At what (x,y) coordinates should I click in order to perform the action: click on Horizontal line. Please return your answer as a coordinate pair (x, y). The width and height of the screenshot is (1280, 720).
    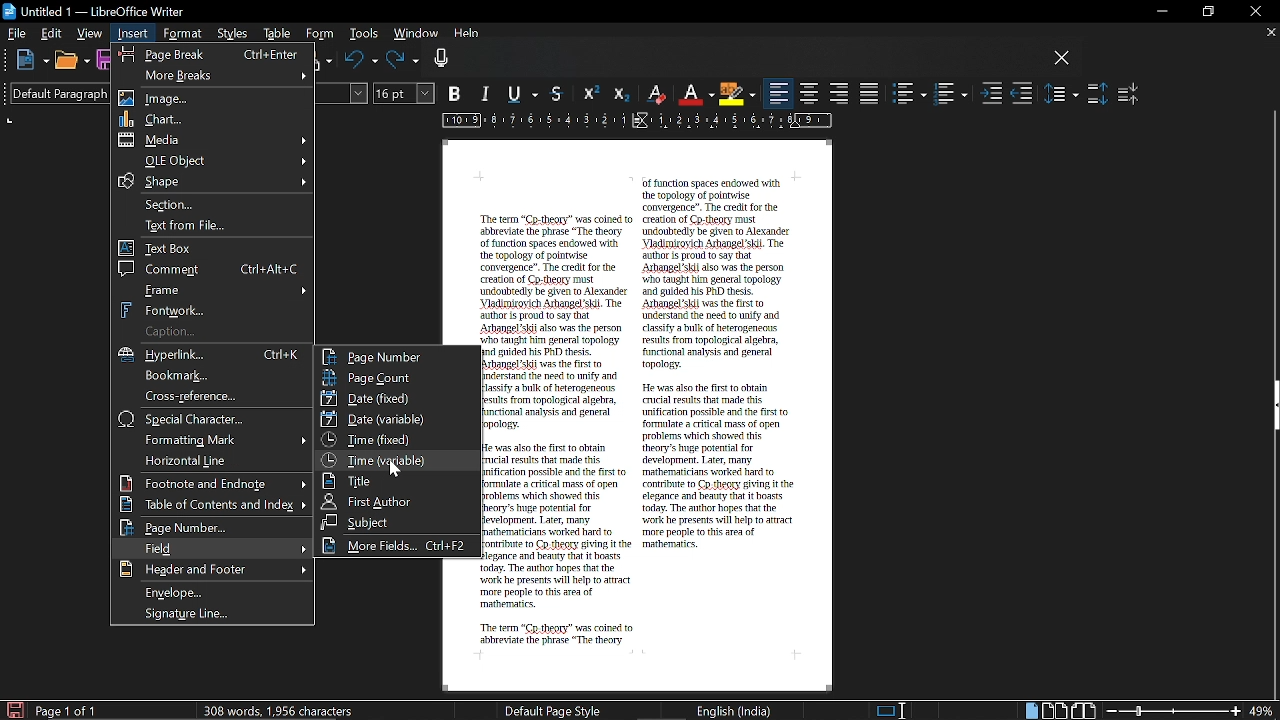
    Looking at the image, I should click on (210, 460).